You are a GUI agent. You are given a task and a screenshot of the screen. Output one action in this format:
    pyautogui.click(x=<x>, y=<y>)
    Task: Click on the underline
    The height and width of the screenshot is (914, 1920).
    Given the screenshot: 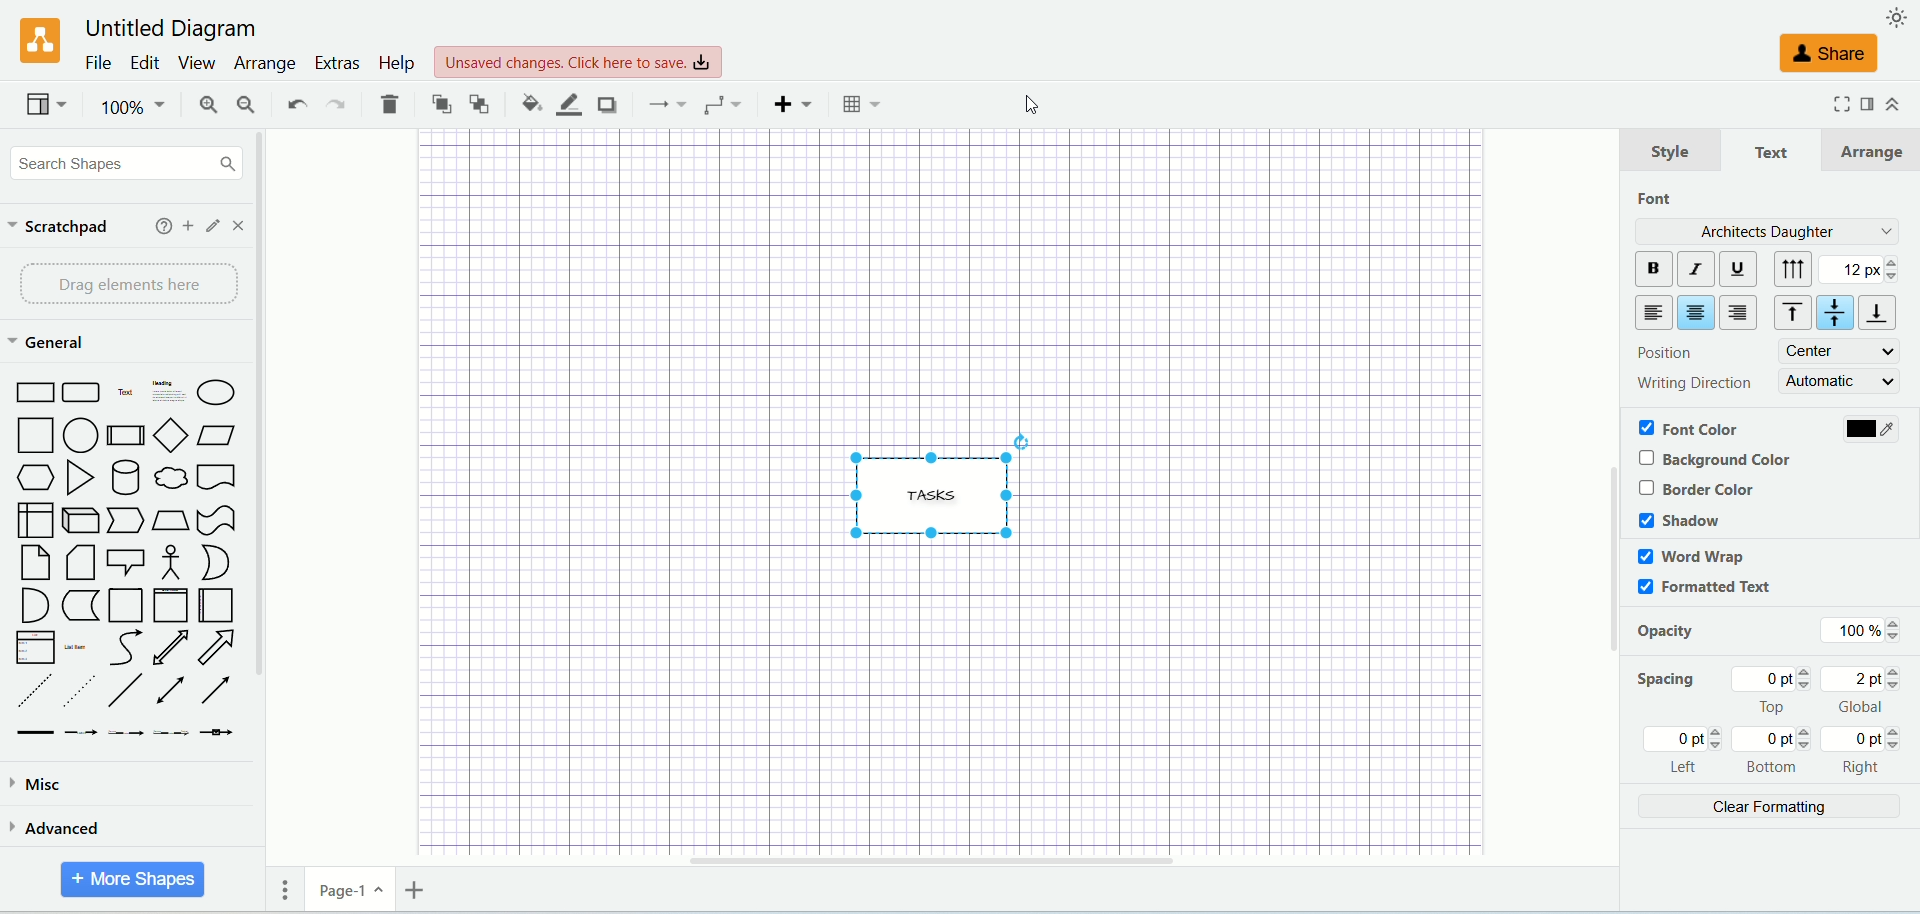 What is the action you would take?
    pyautogui.click(x=1739, y=269)
    